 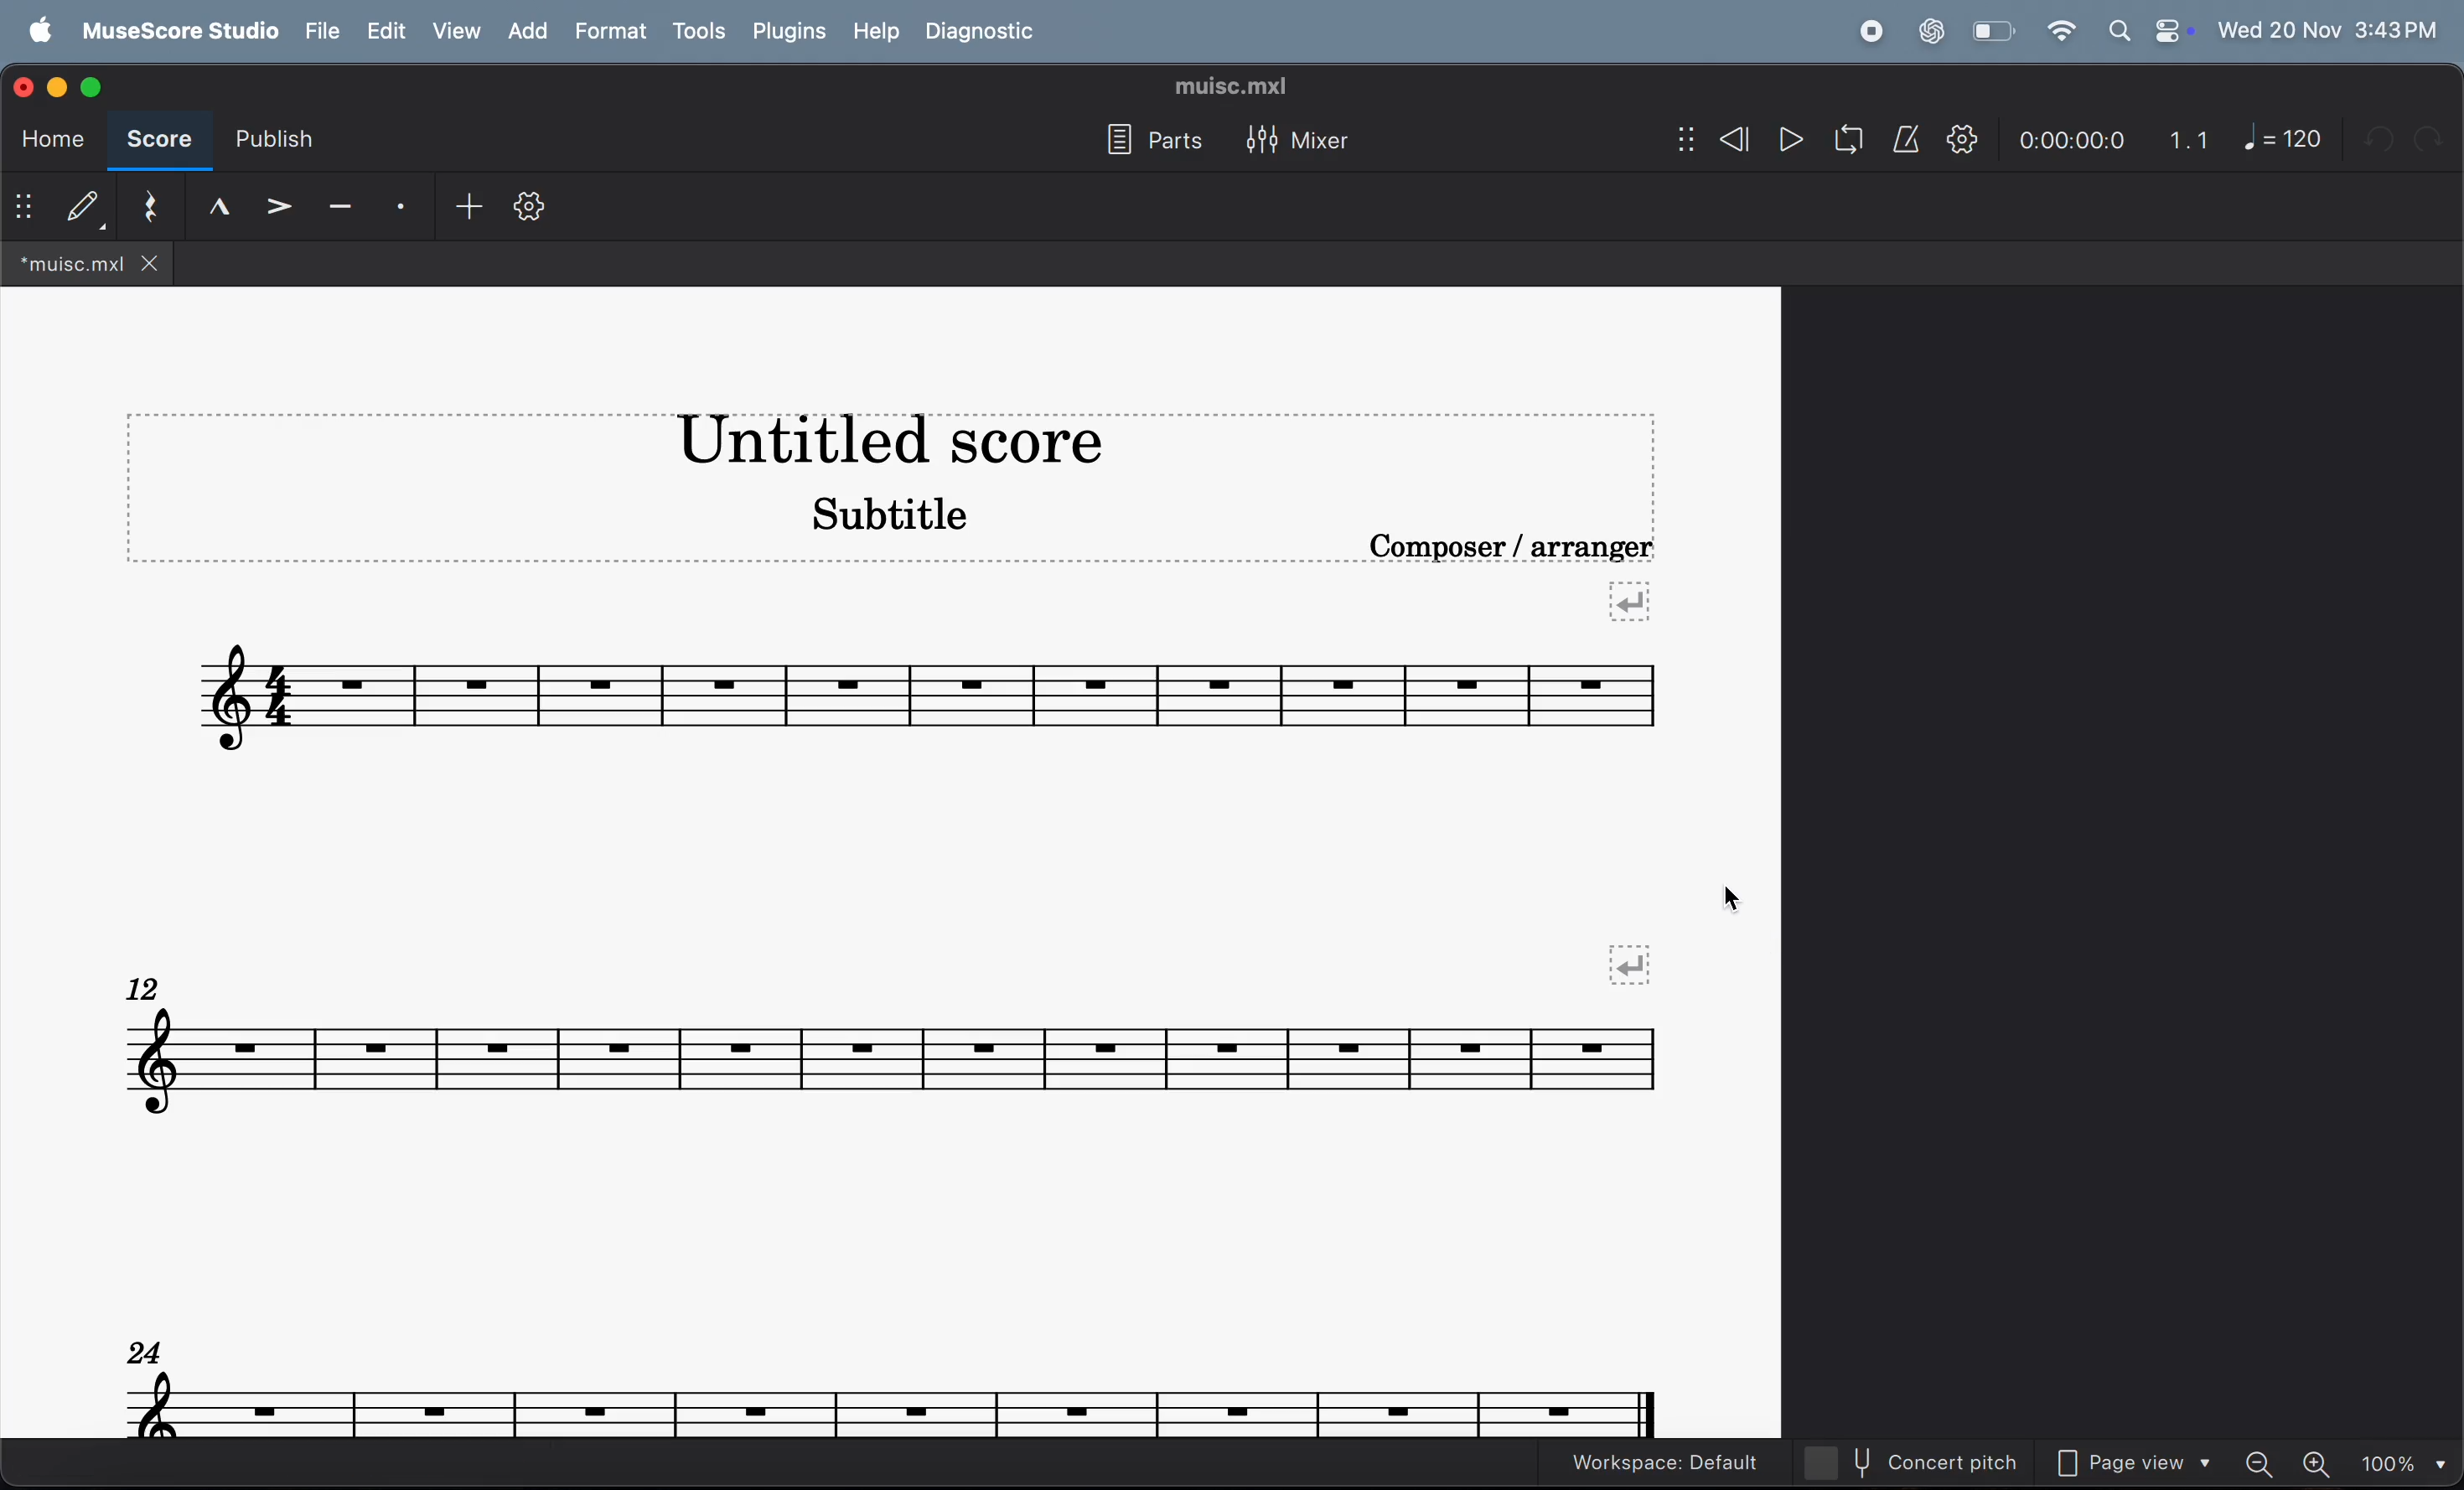 What do you see at coordinates (2327, 29) in the screenshot?
I see `time and date` at bounding box center [2327, 29].